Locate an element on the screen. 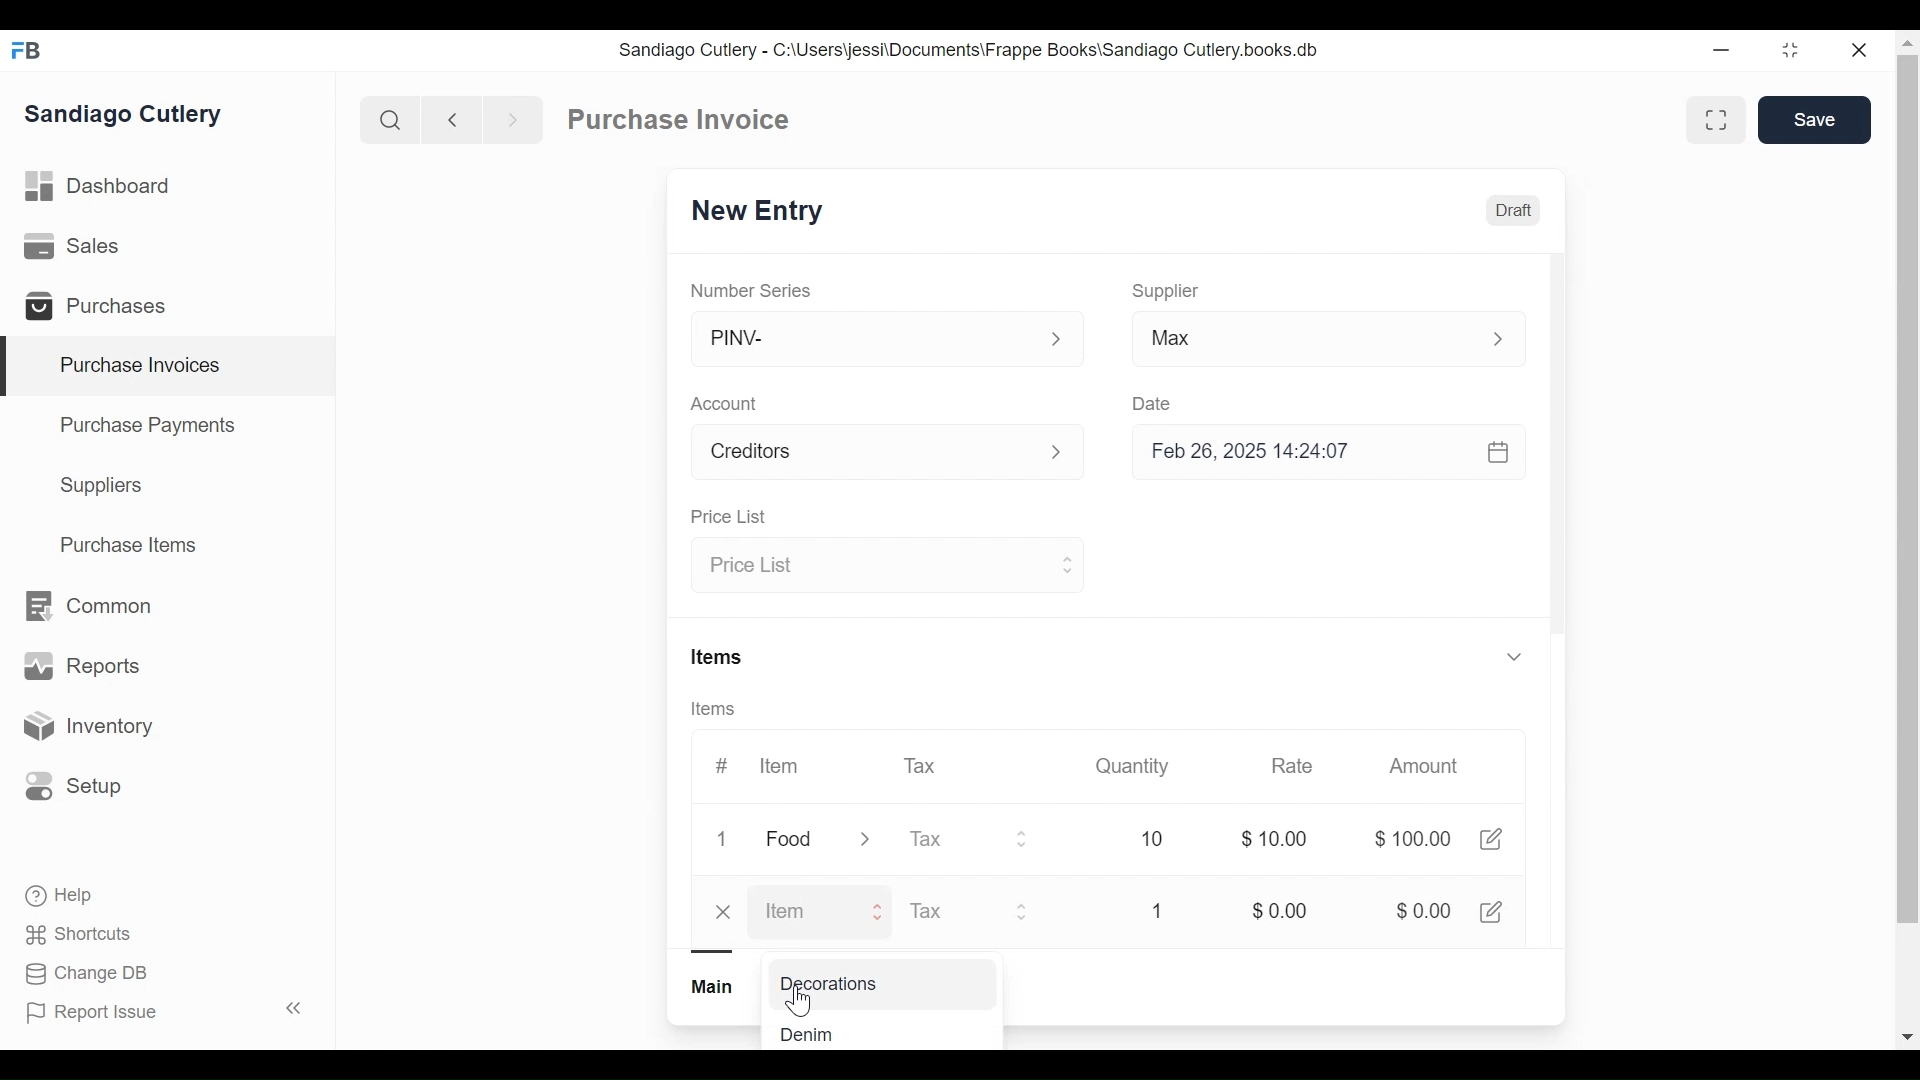 The height and width of the screenshot is (1080, 1920). Search is located at coordinates (390, 119).